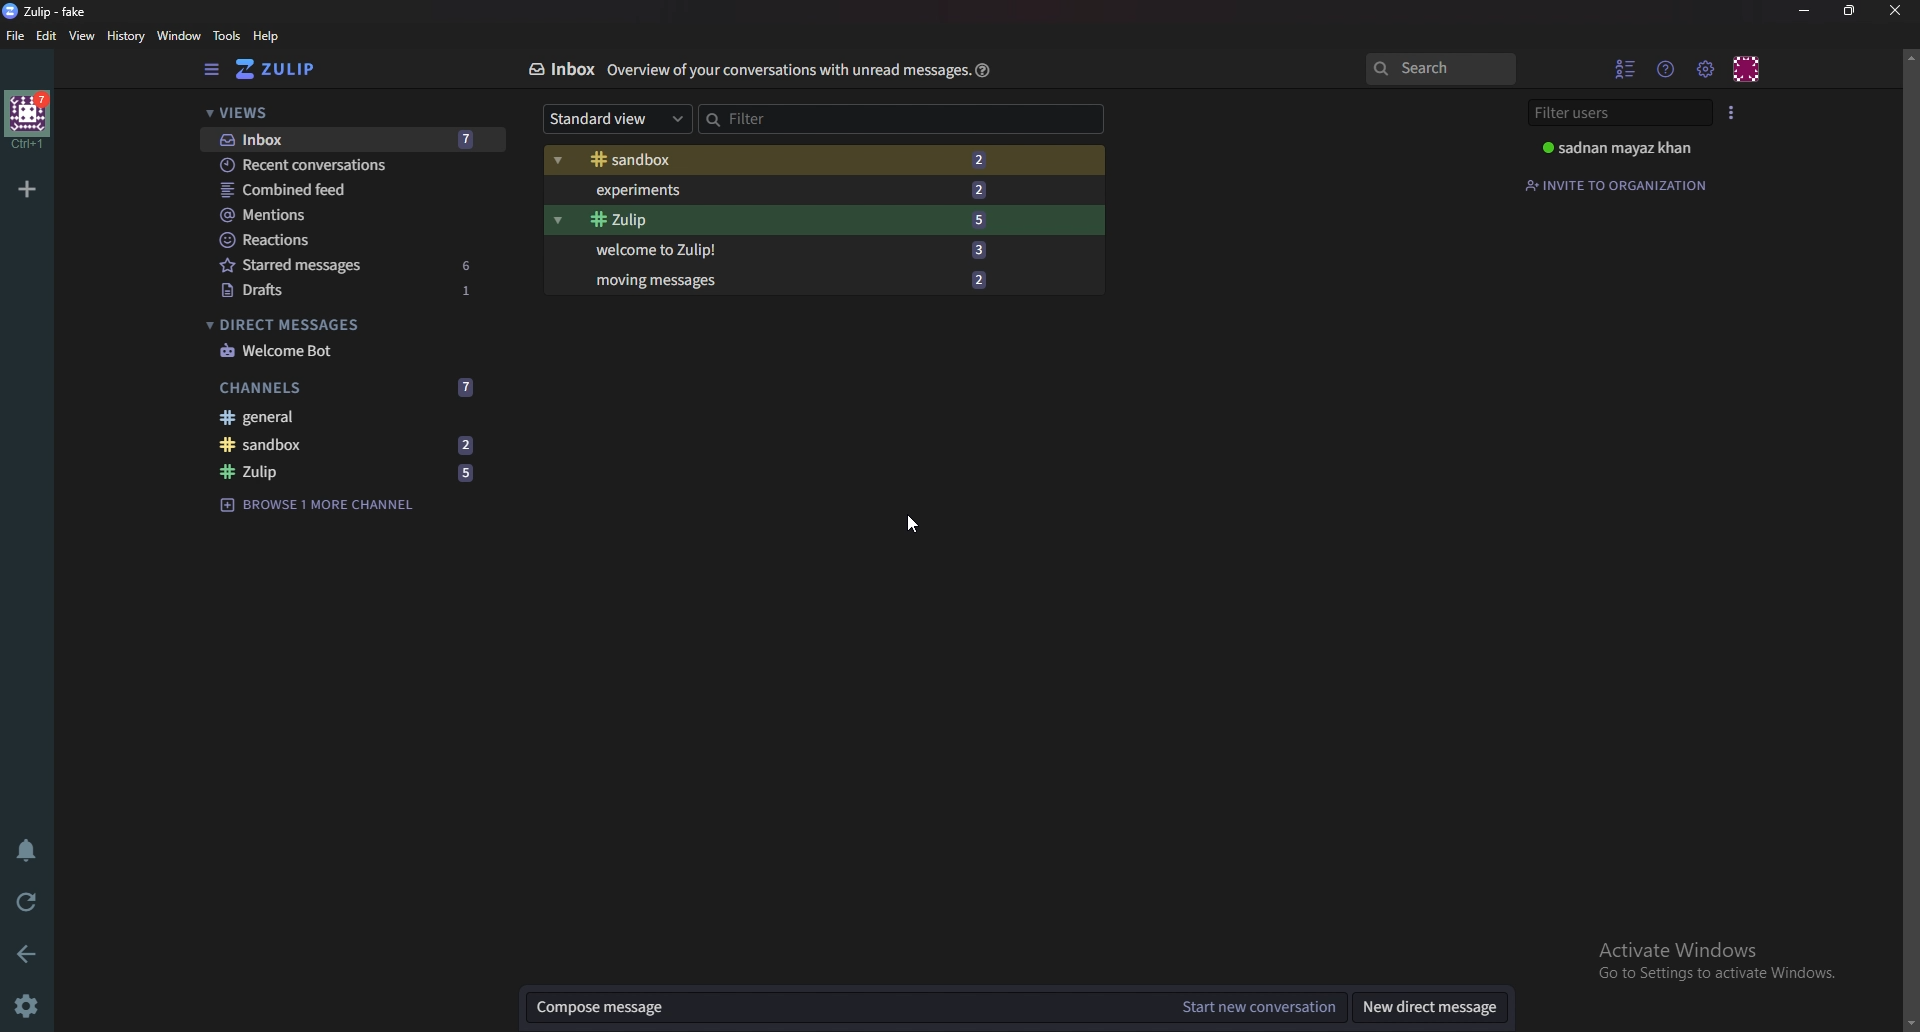 Image resolution: width=1920 pixels, height=1032 pixels. What do you see at coordinates (560, 70) in the screenshot?
I see `Inbox` at bounding box center [560, 70].